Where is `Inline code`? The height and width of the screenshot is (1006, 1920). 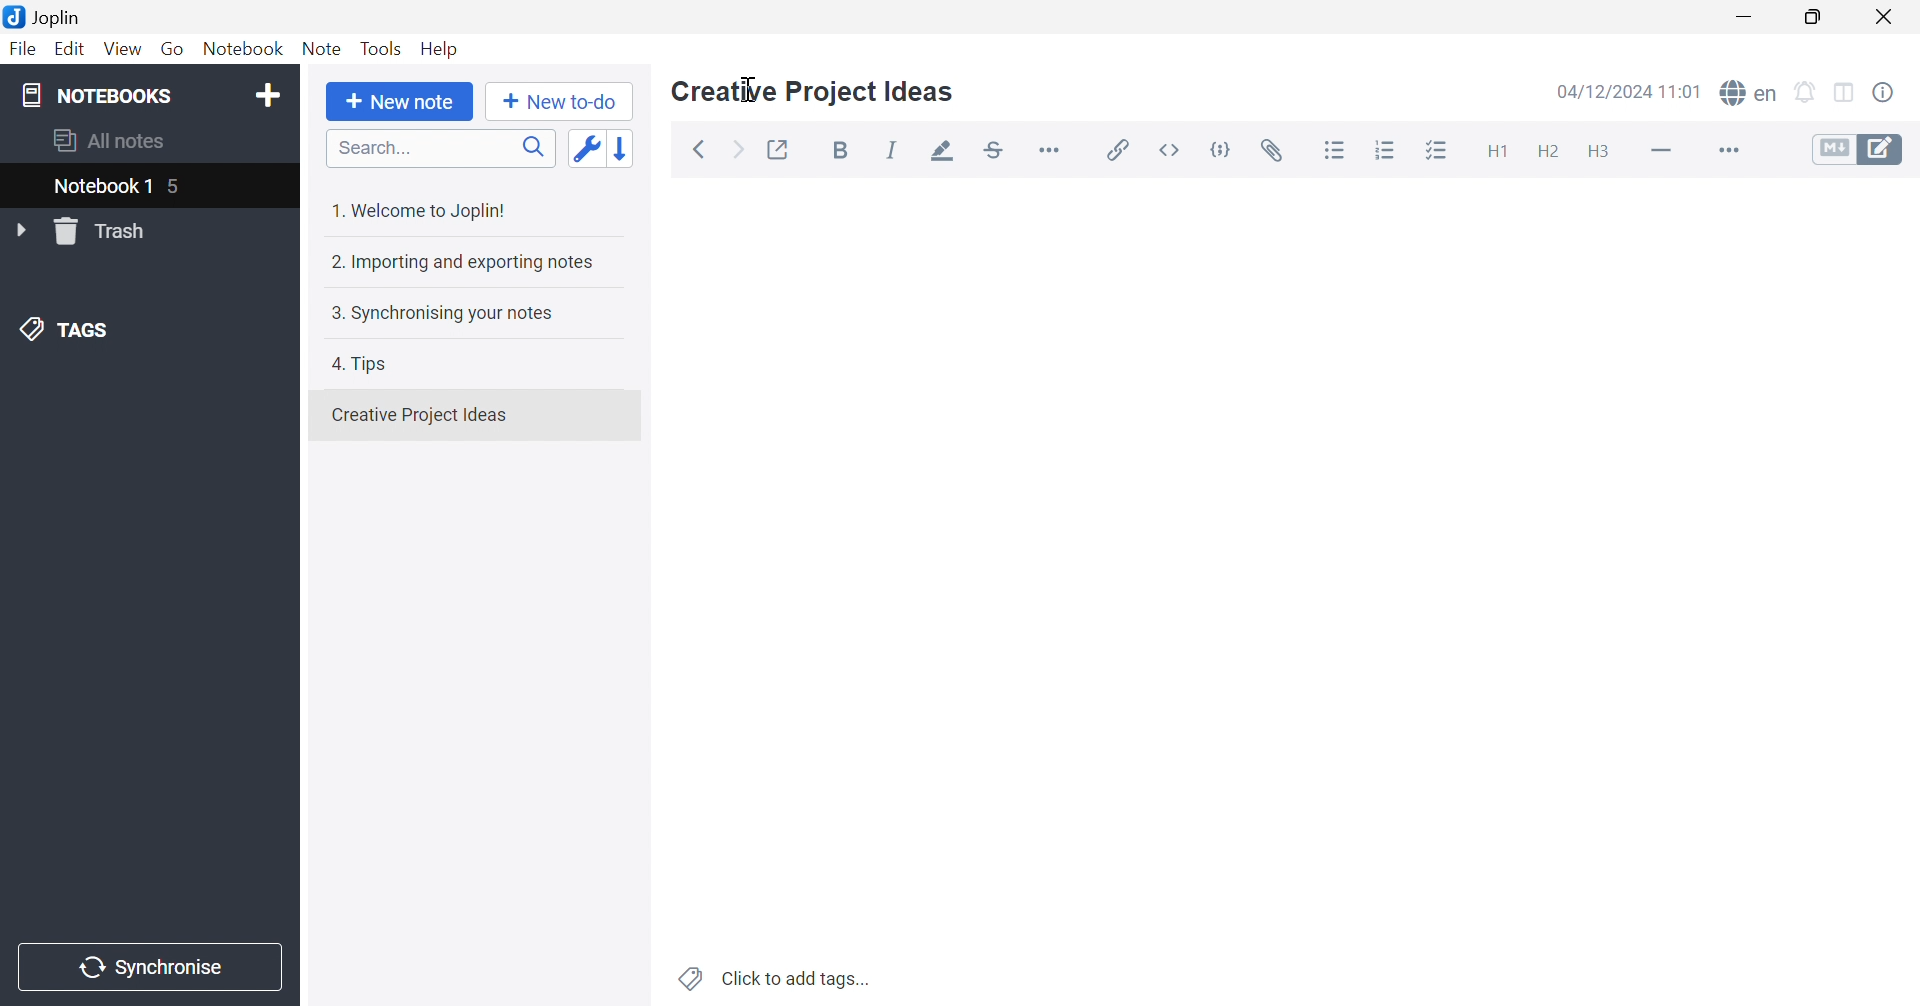
Inline code is located at coordinates (1167, 149).